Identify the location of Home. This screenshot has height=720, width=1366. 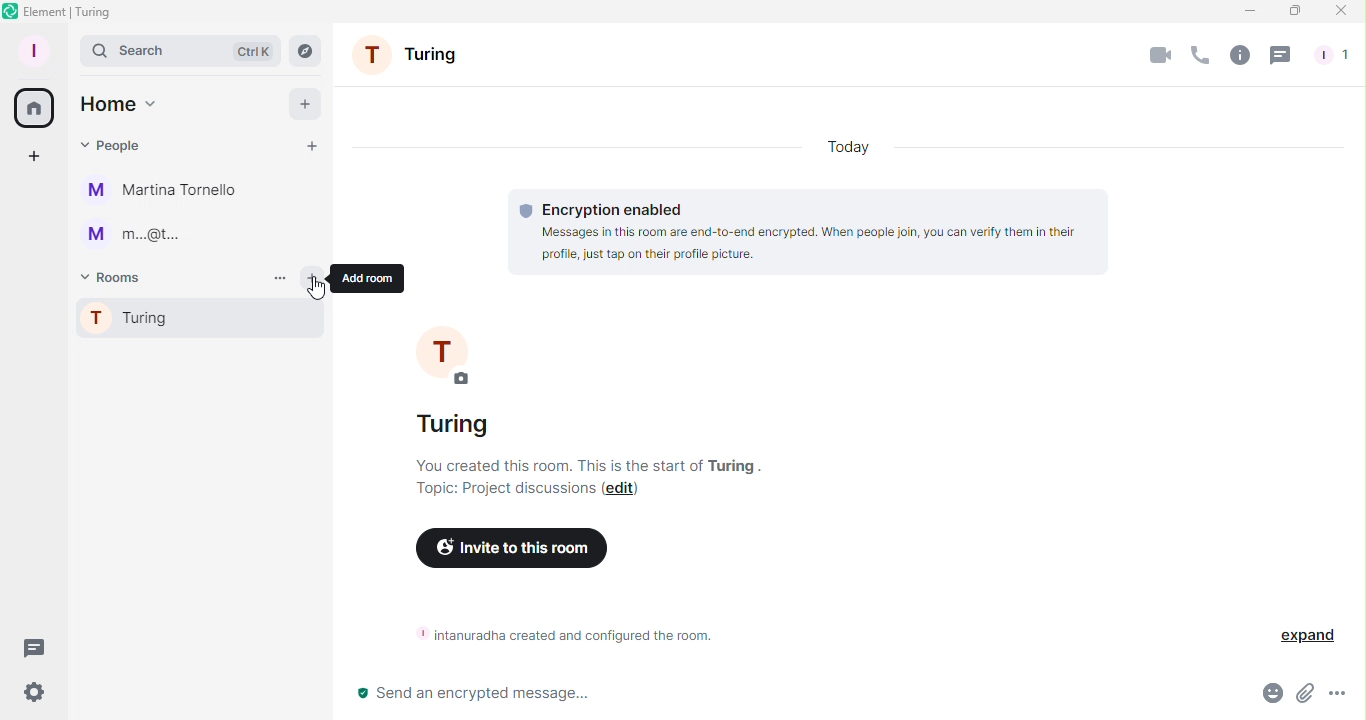
(118, 104).